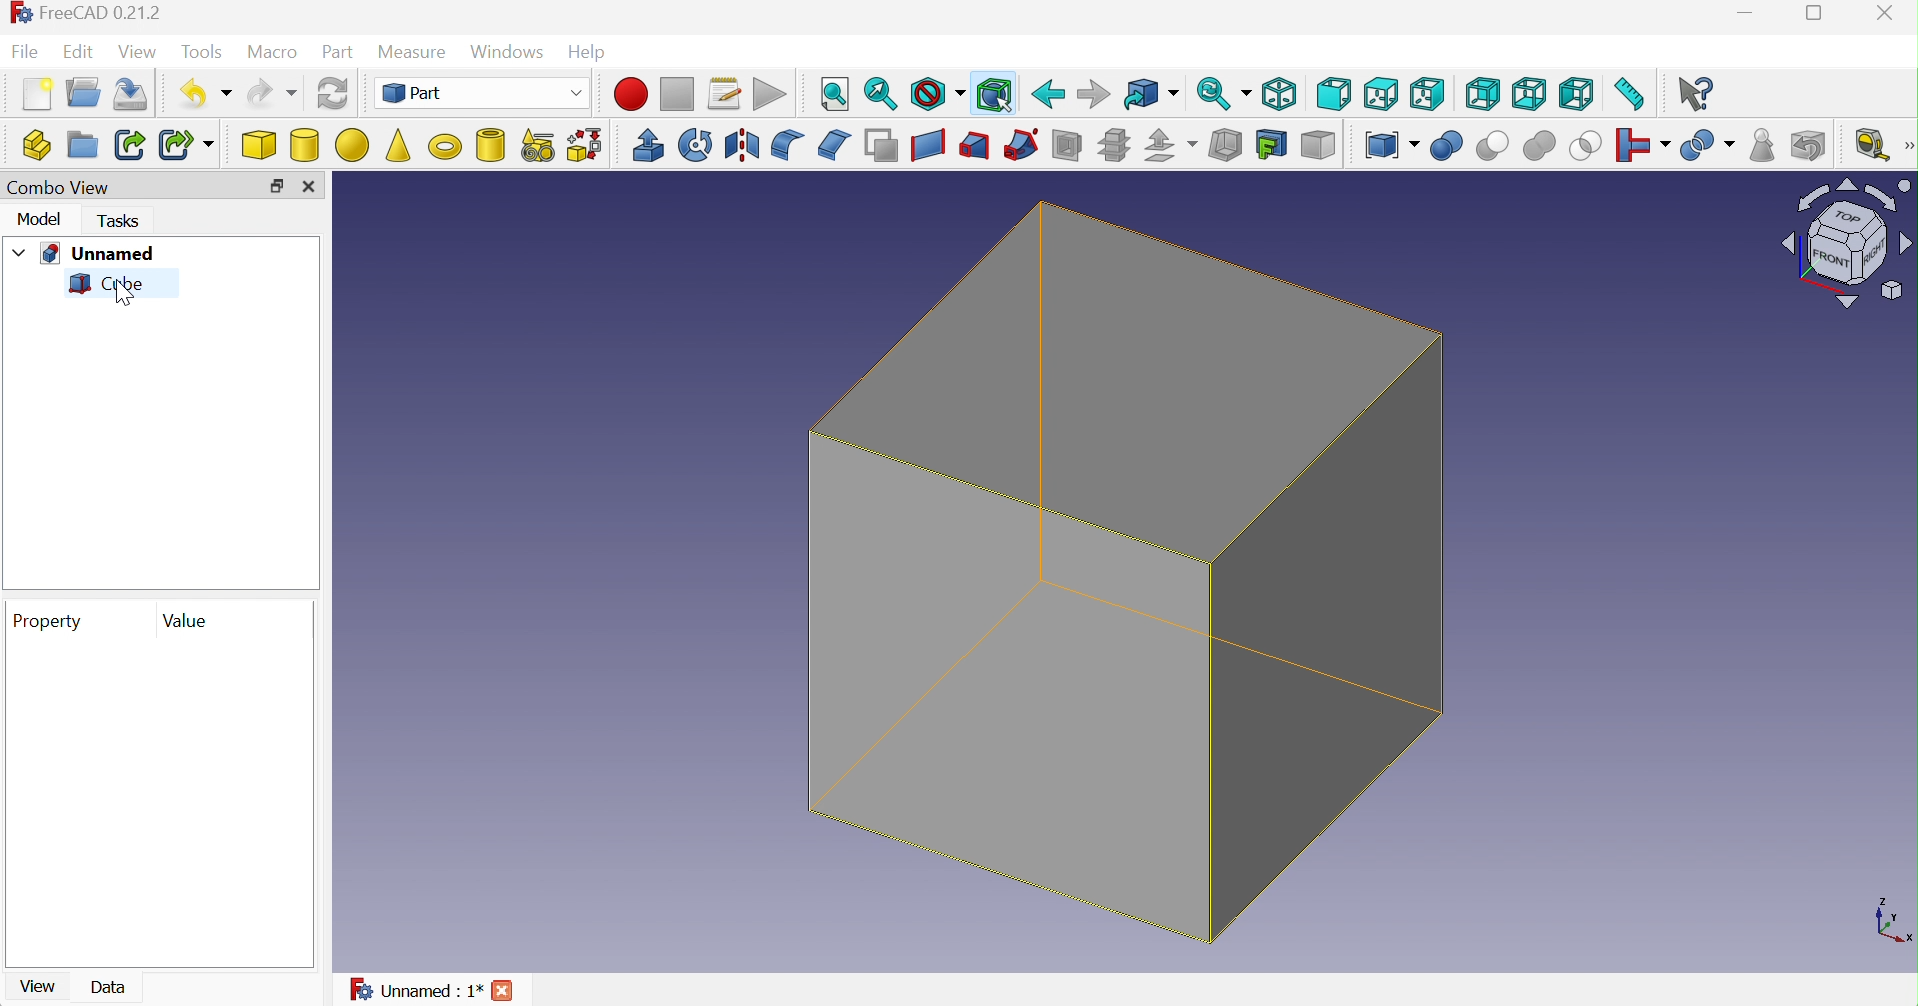 Image resolution: width=1918 pixels, height=1006 pixels. What do you see at coordinates (1448, 147) in the screenshot?
I see `Union ` at bounding box center [1448, 147].